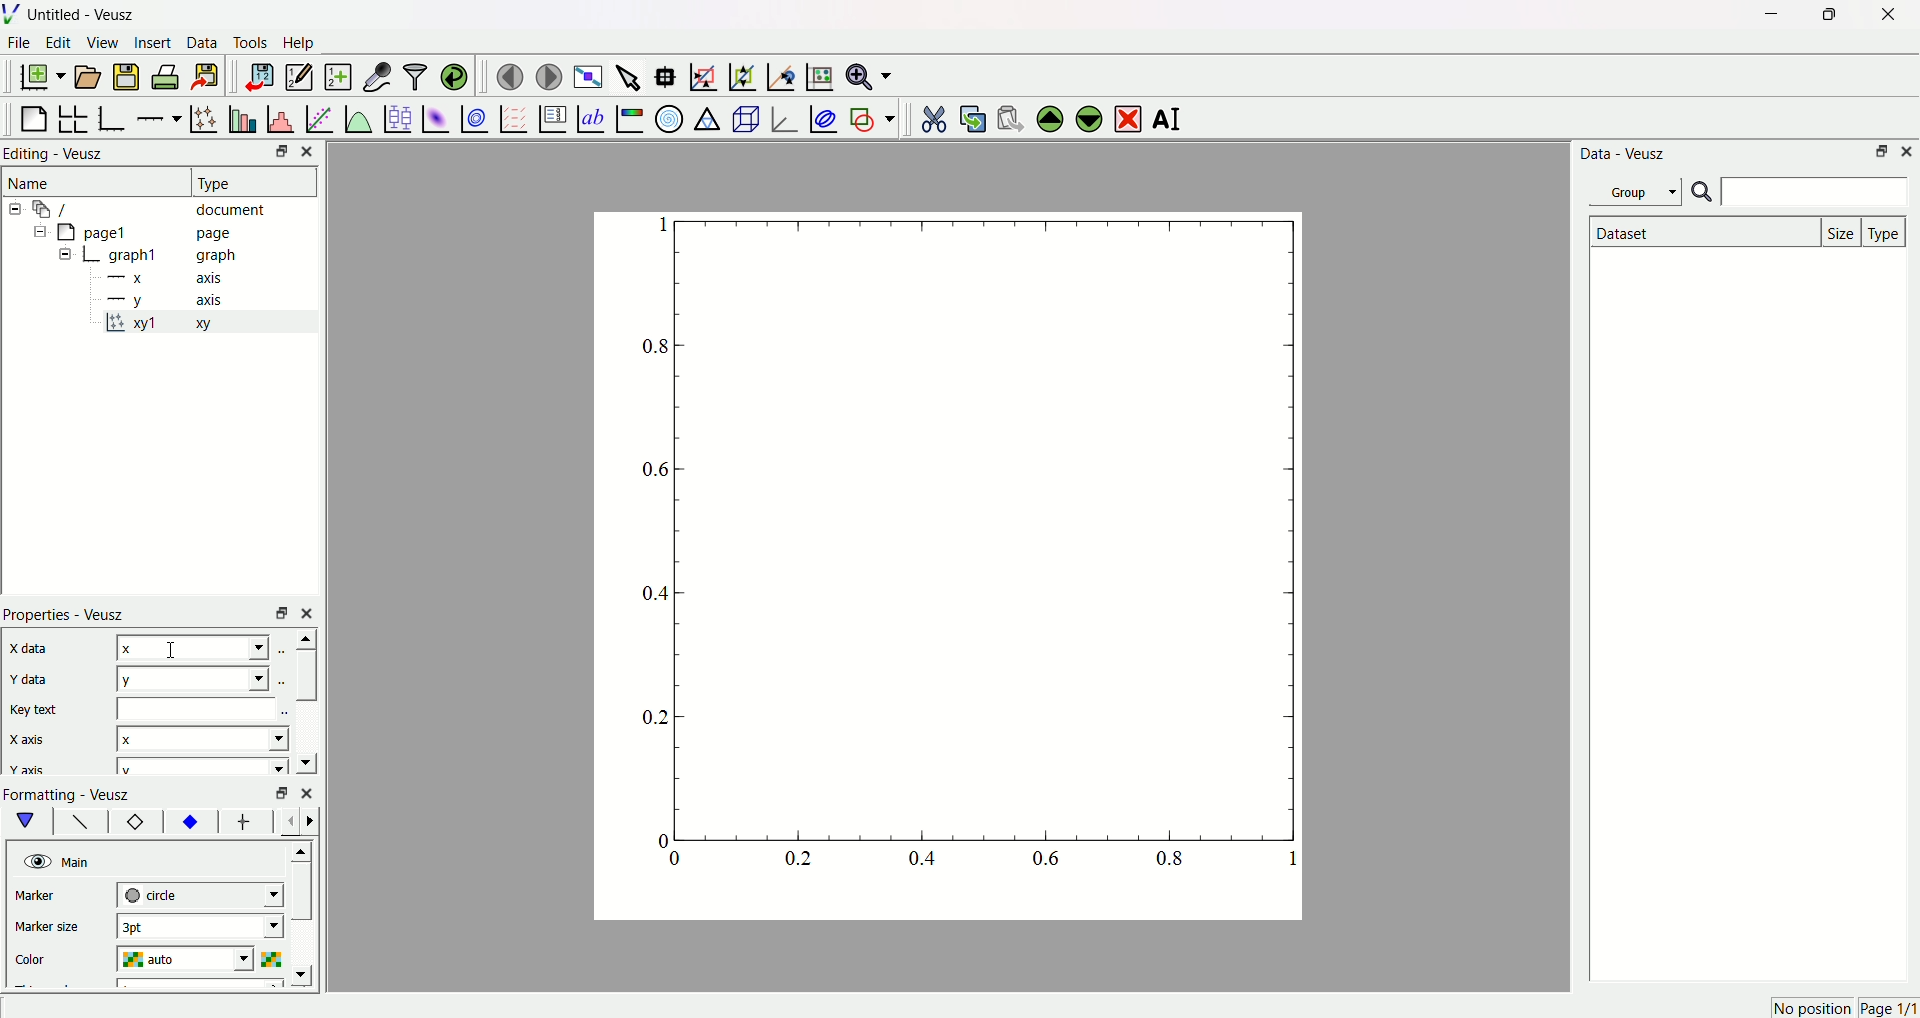  I want to click on close, so click(307, 791).